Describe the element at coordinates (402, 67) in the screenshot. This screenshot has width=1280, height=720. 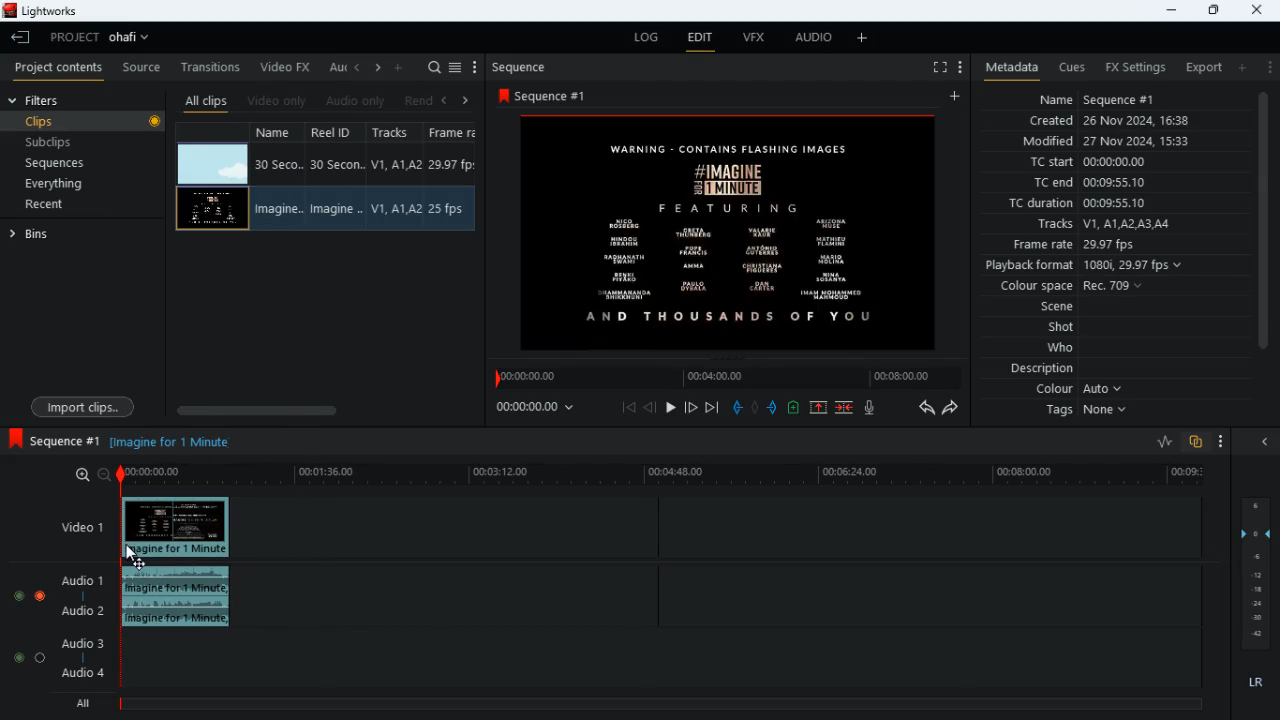
I see `add` at that location.